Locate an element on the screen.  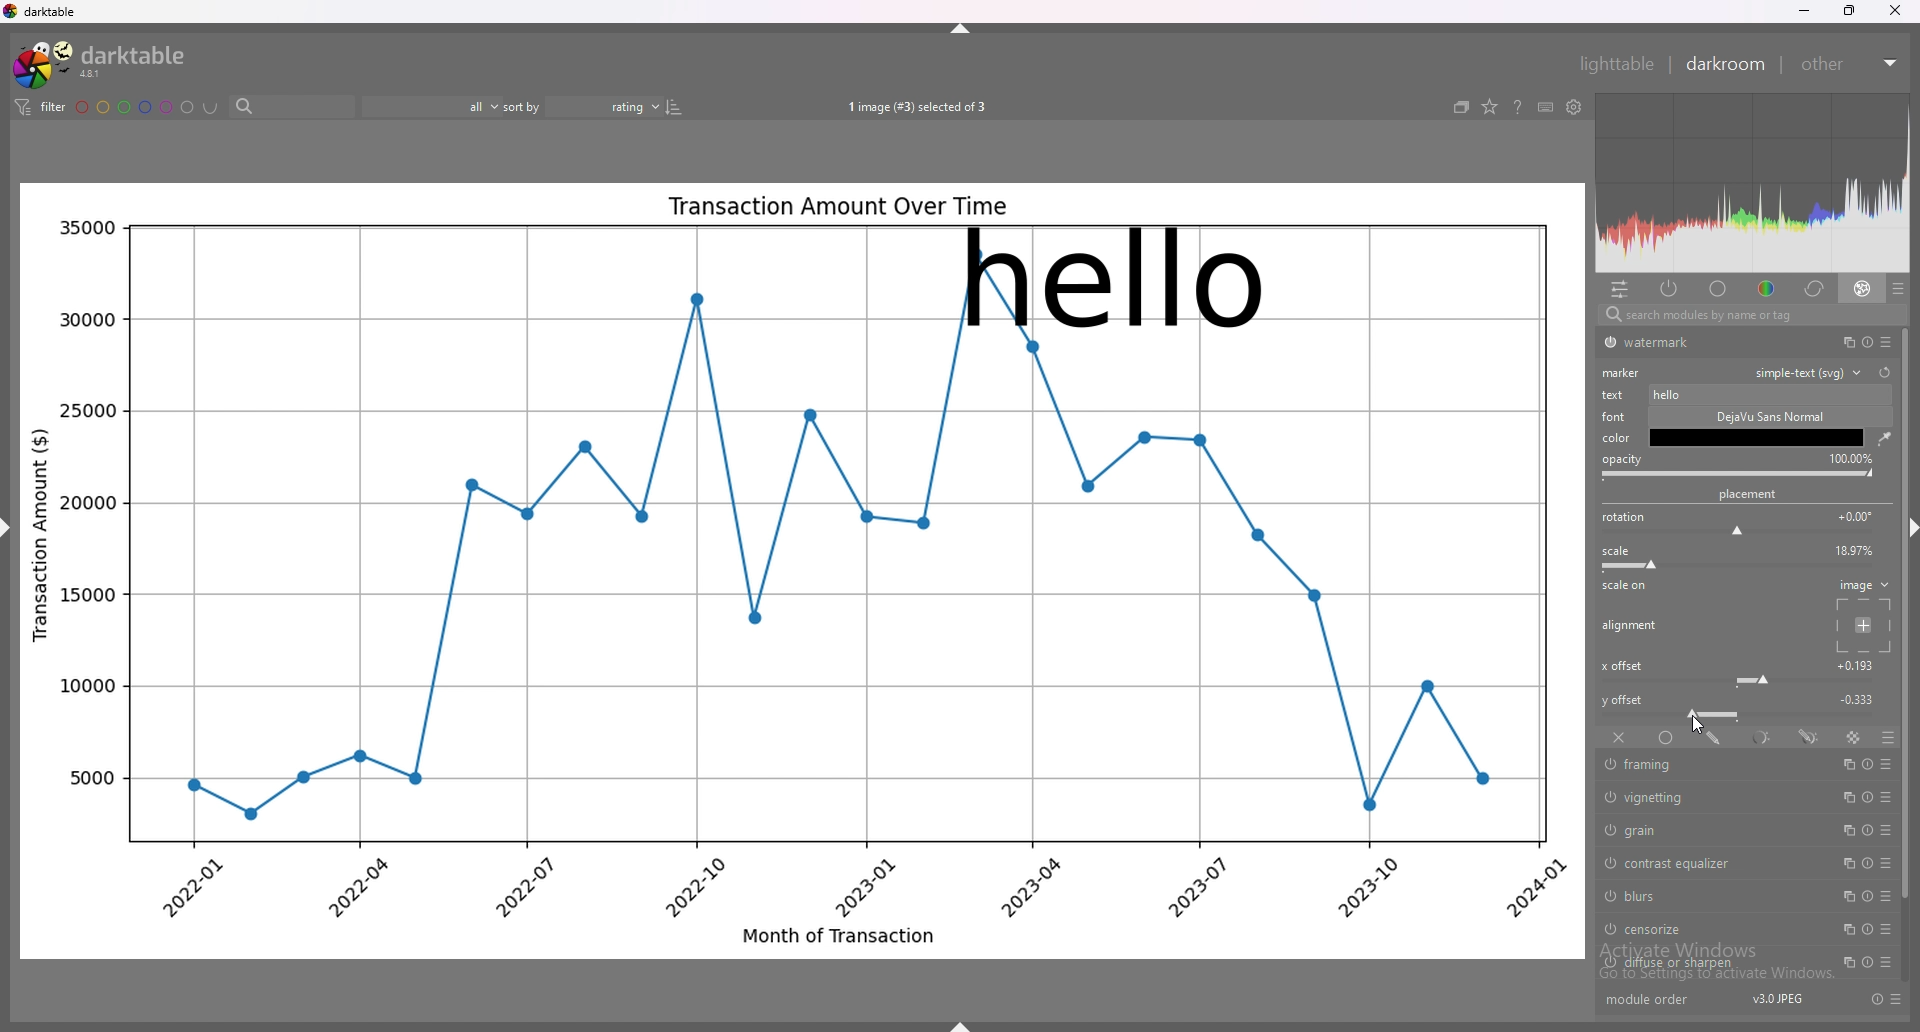
base is located at coordinates (1718, 288).